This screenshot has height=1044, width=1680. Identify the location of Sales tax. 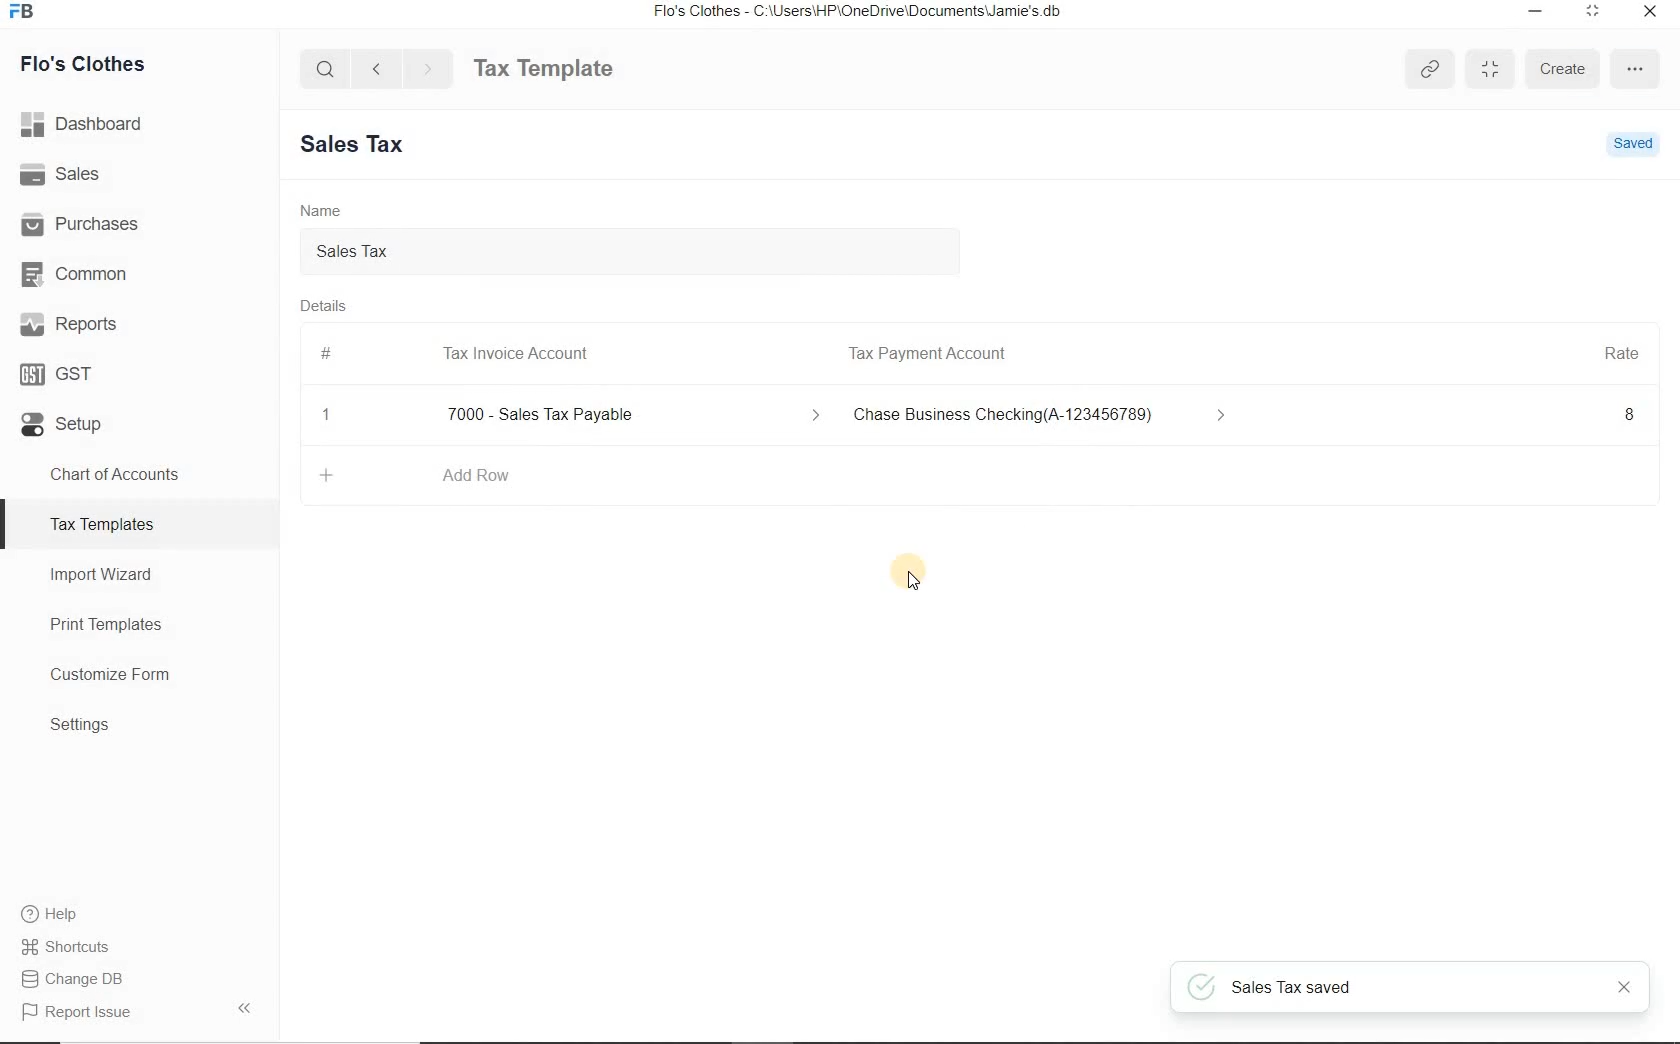
(638, 254).